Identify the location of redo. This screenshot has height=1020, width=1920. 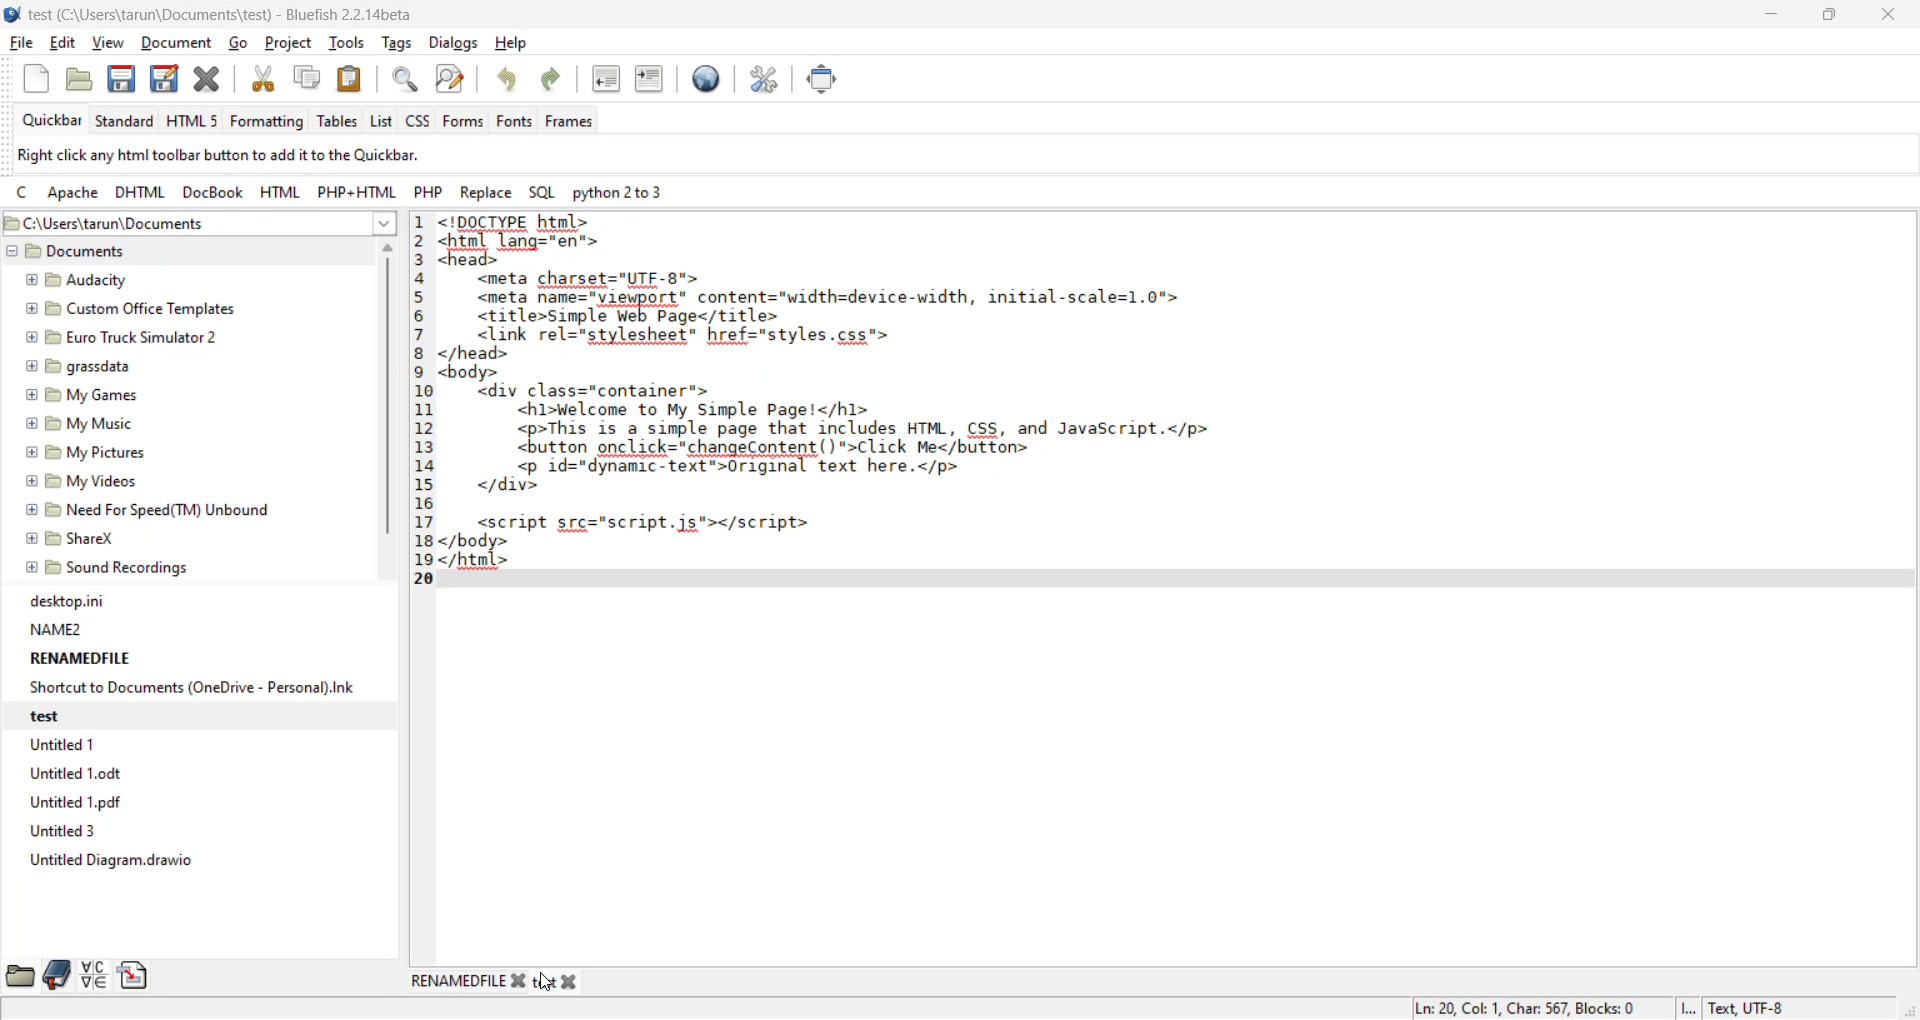
(555, 79).